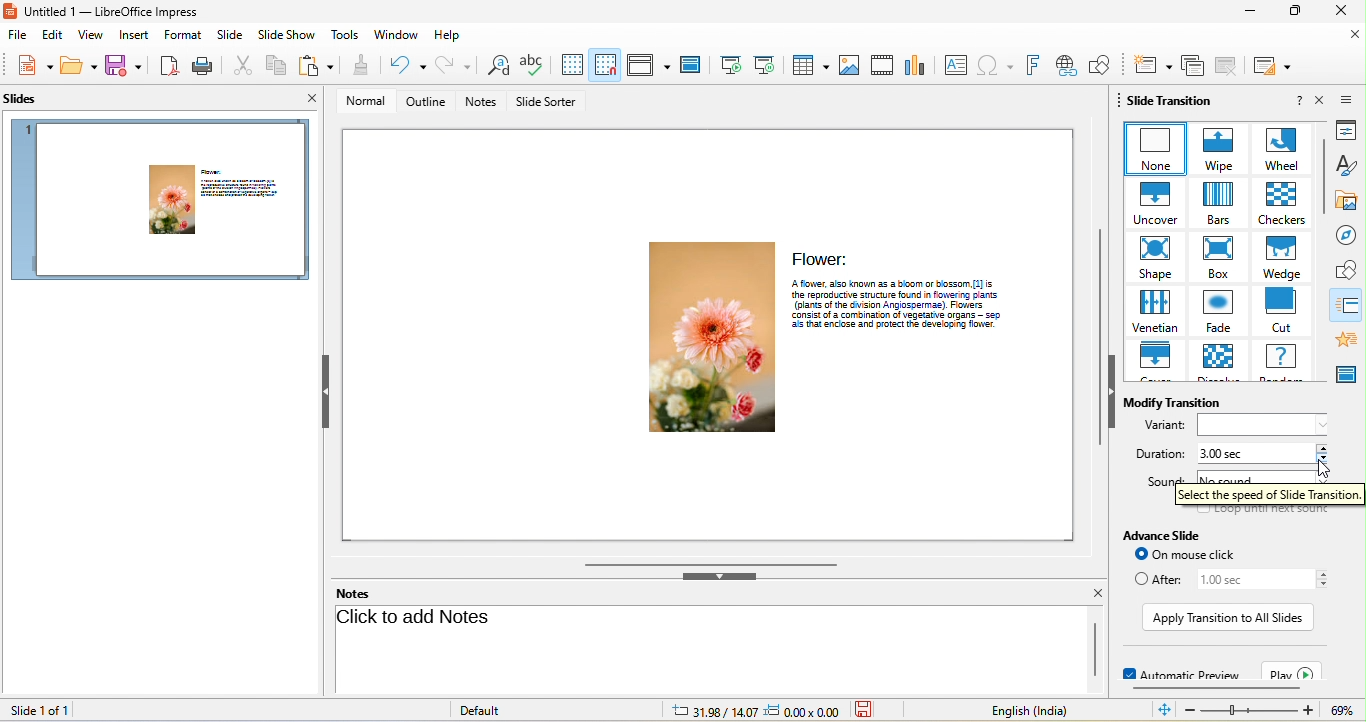  Describe the element at coordinates (1270, 496) in the screenshot. I see `select the speed of the transition` at that location.